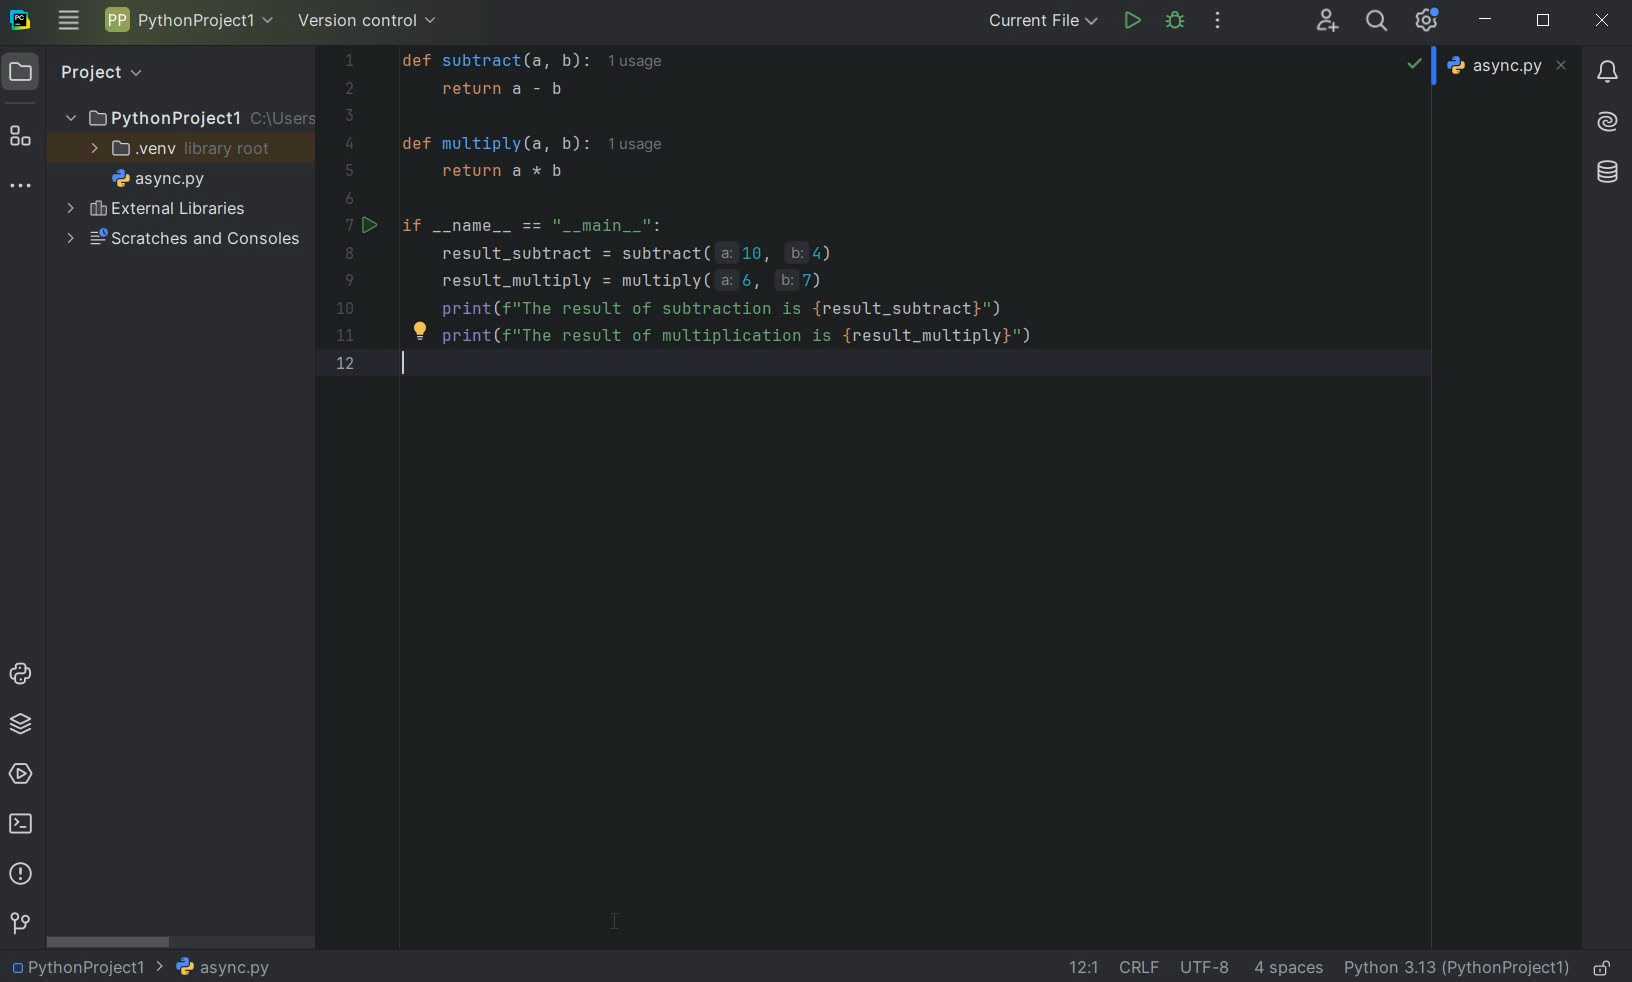  I want to click on notifications, so click(1606, 72).